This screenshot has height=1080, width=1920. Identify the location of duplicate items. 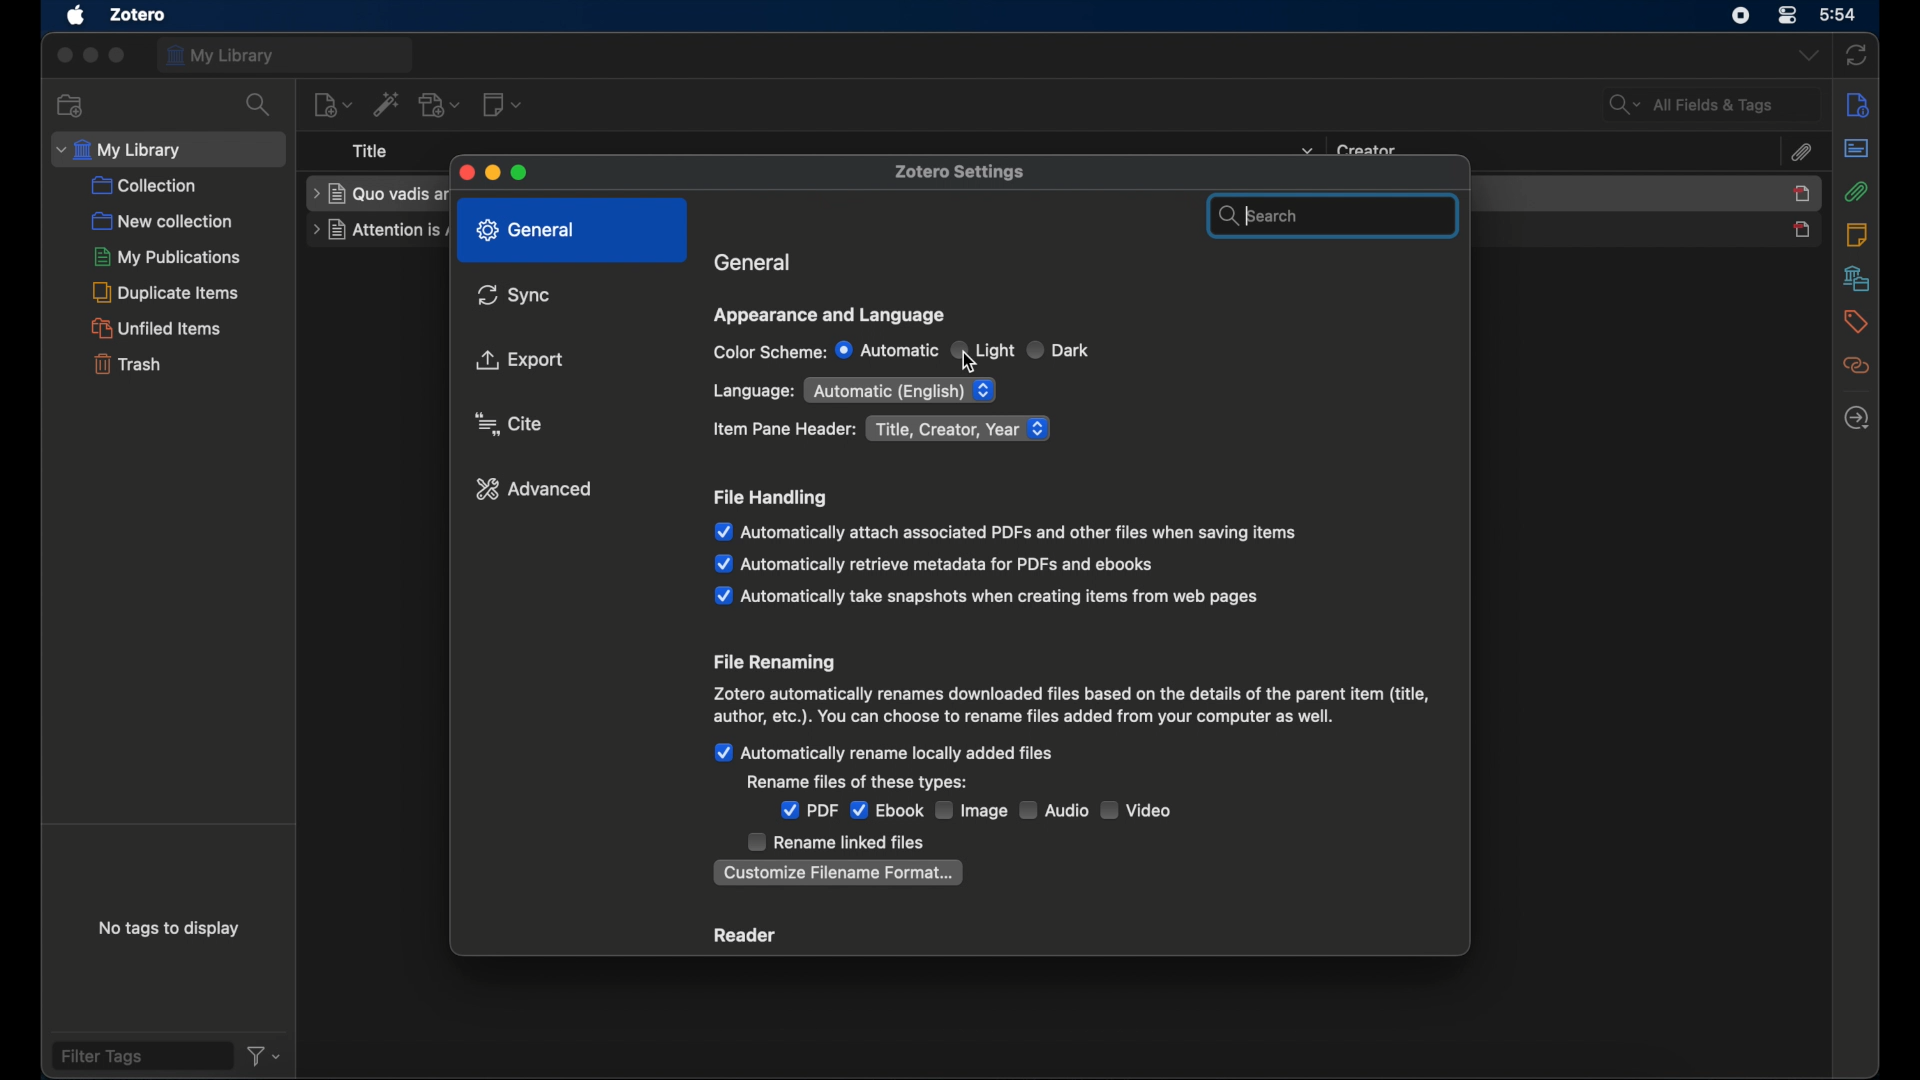
(174, 293).